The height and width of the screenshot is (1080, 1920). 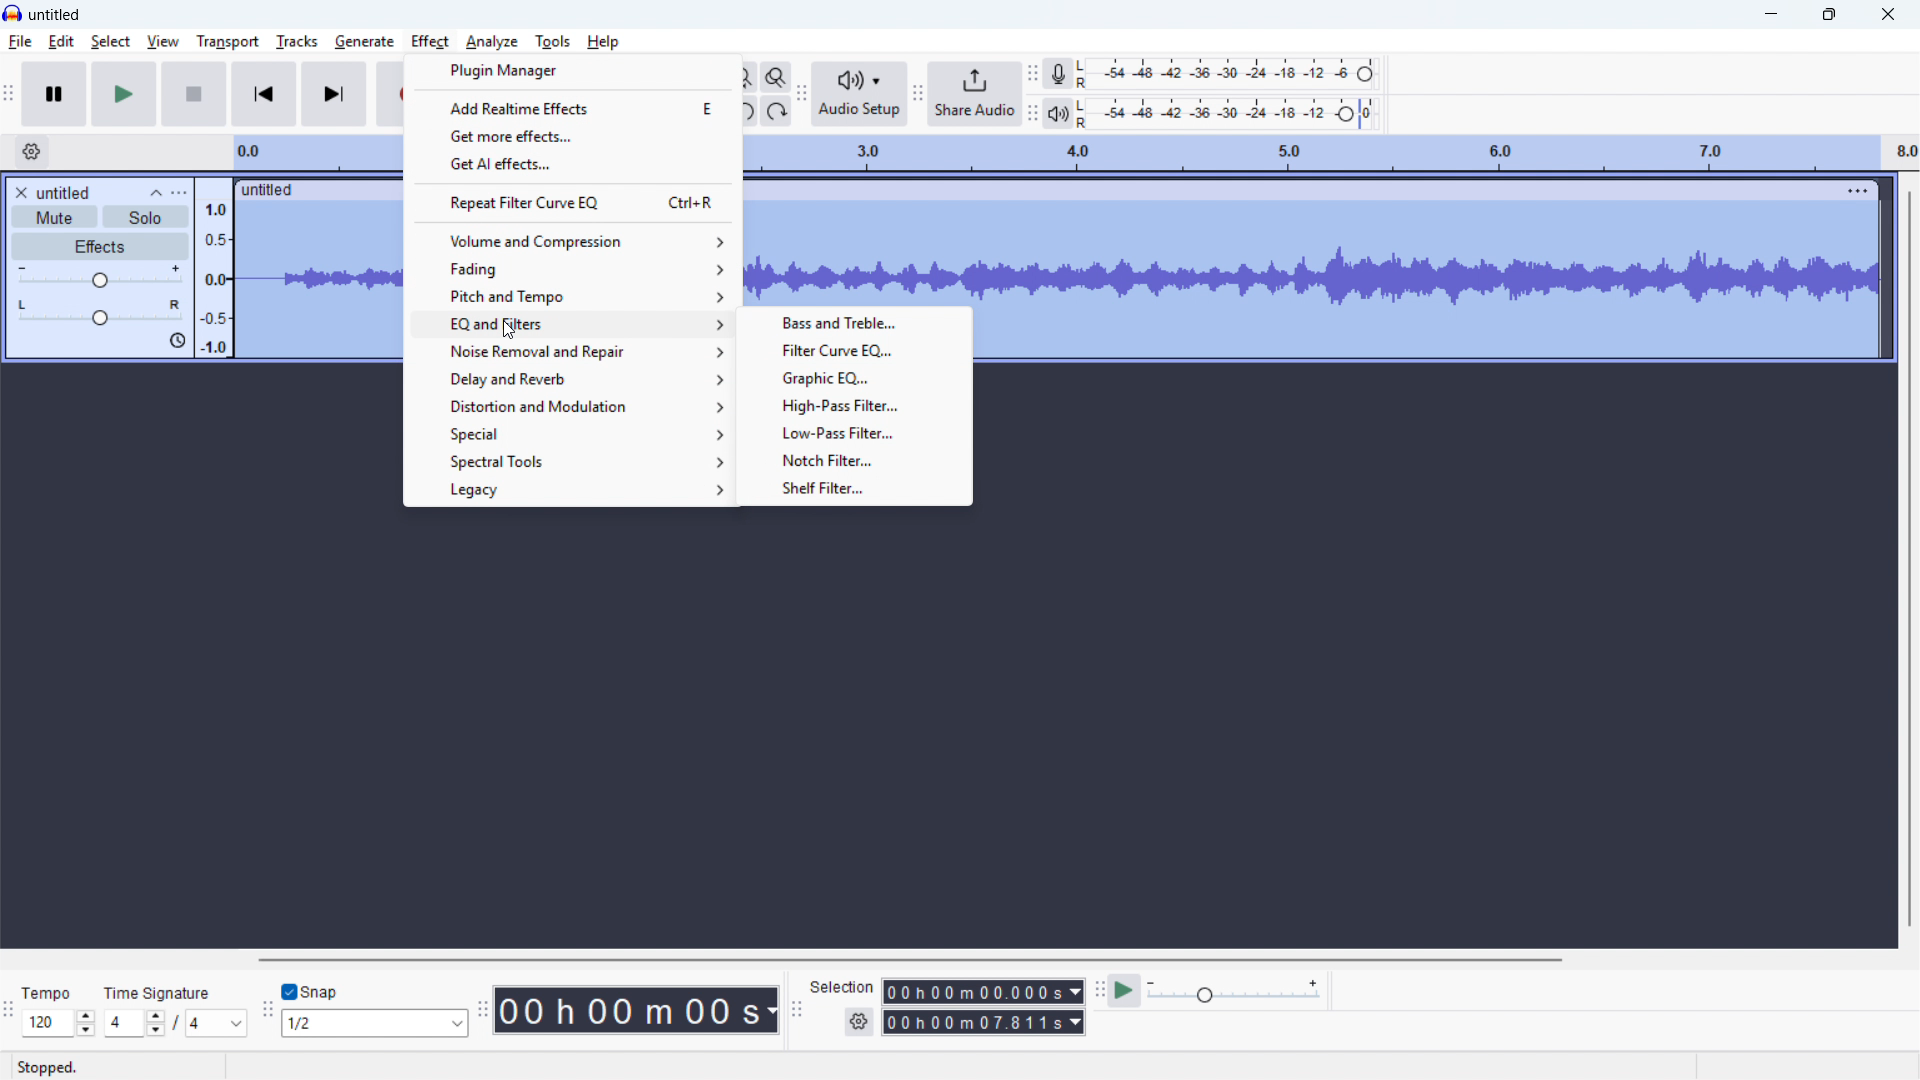 I want to click on Timestamp , so click(x=639, y=1010).